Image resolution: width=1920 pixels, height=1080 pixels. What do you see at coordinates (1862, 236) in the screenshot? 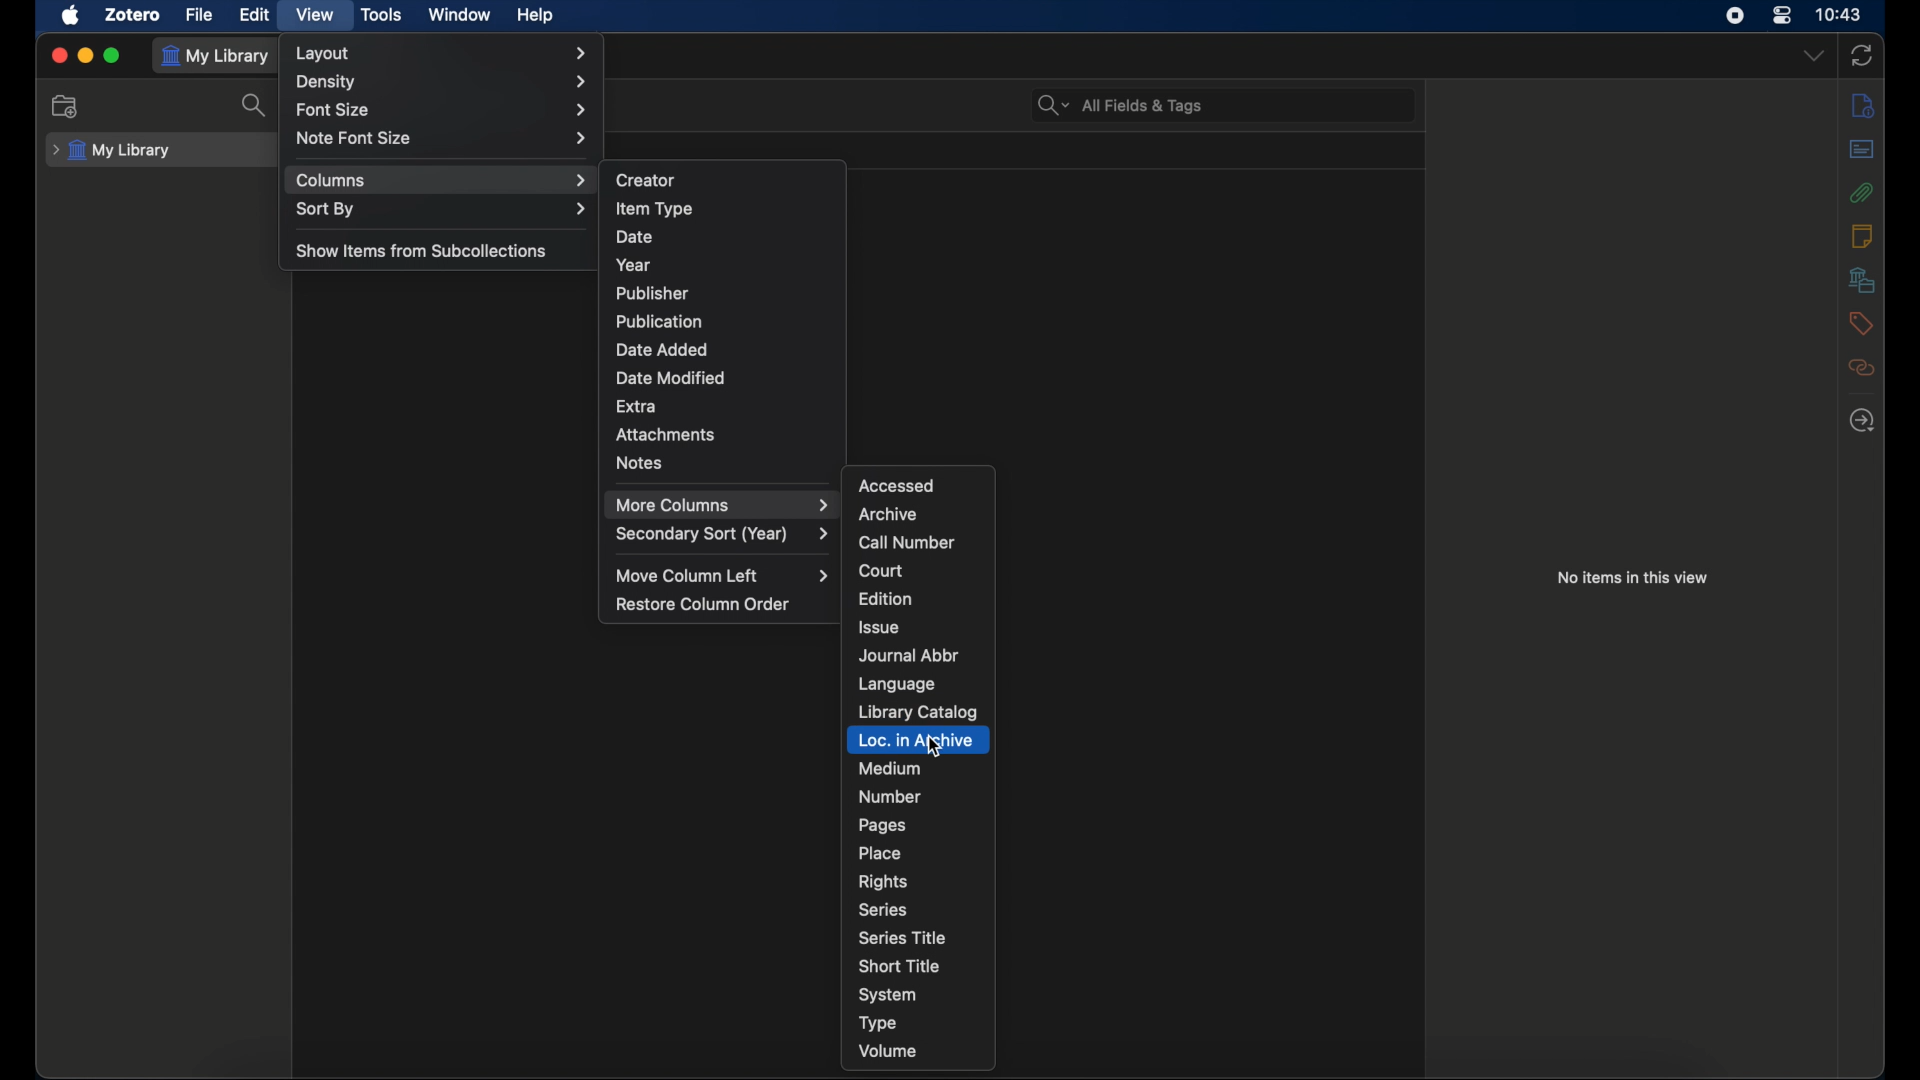
I see `notes` at bounding box center [1862, 236].